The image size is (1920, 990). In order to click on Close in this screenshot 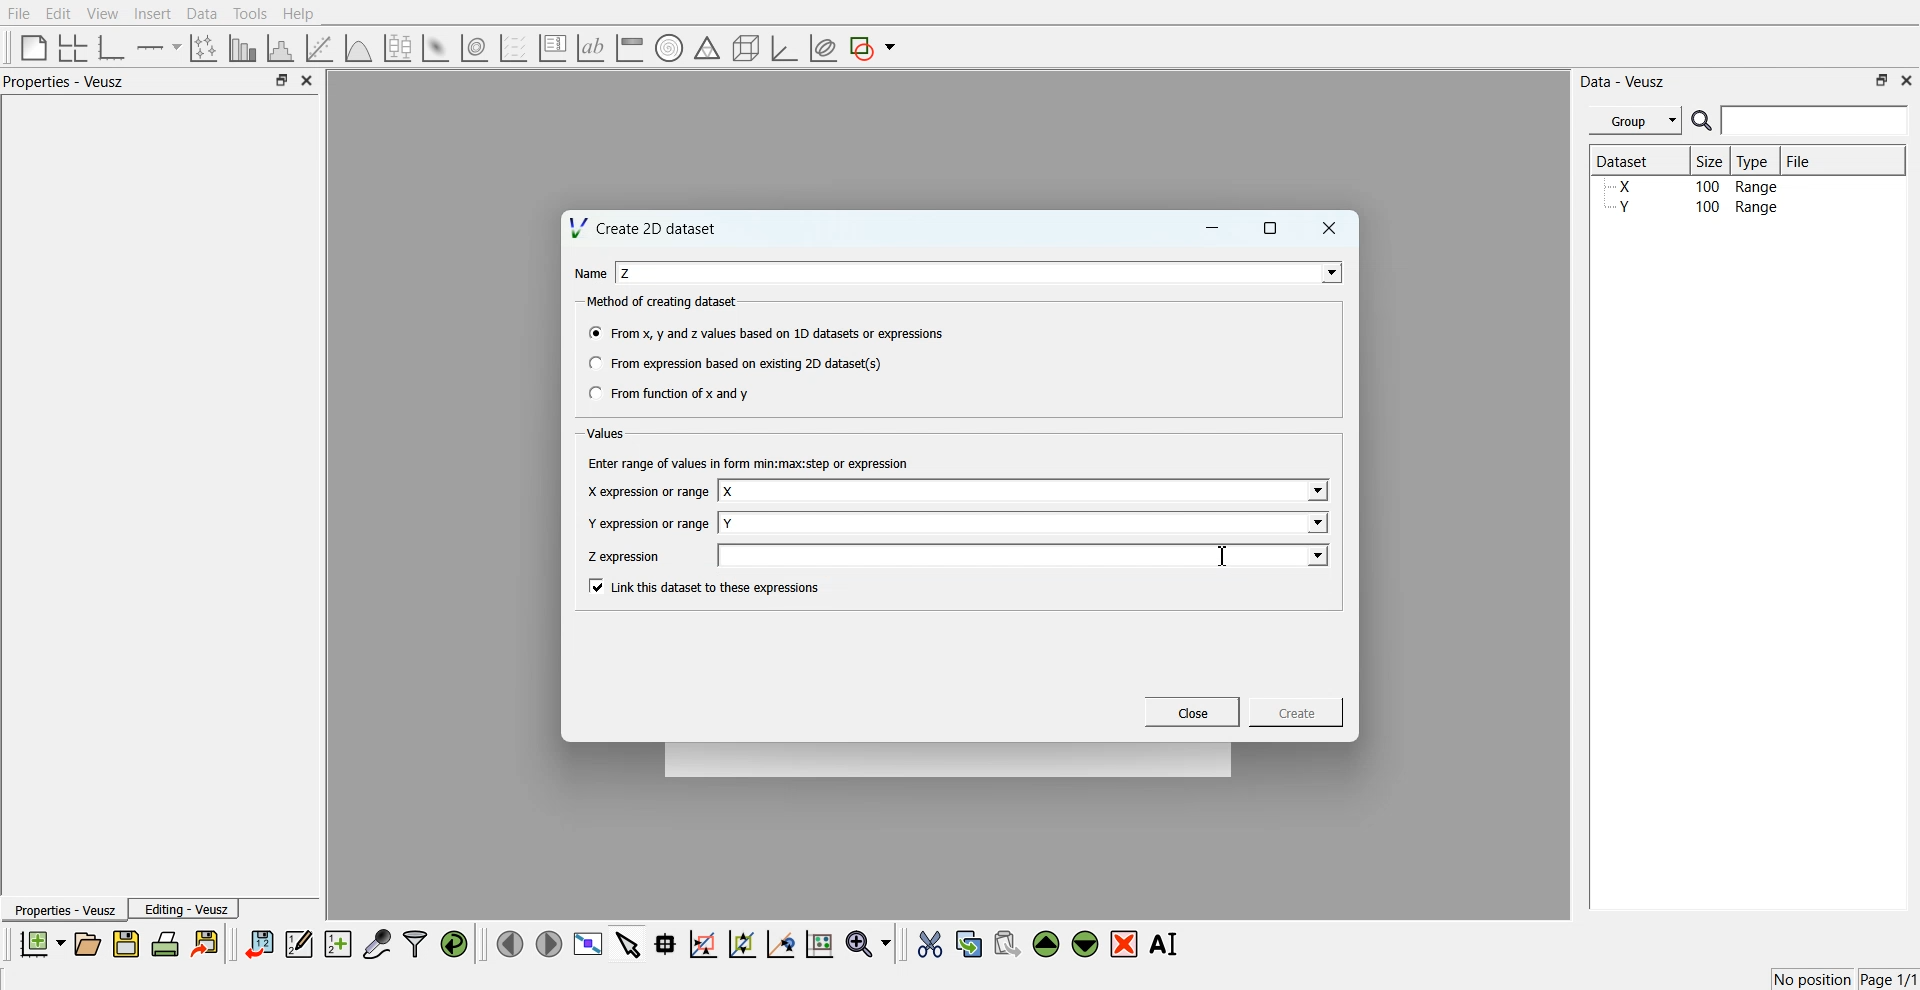, I will do `click(1330, 228)`.